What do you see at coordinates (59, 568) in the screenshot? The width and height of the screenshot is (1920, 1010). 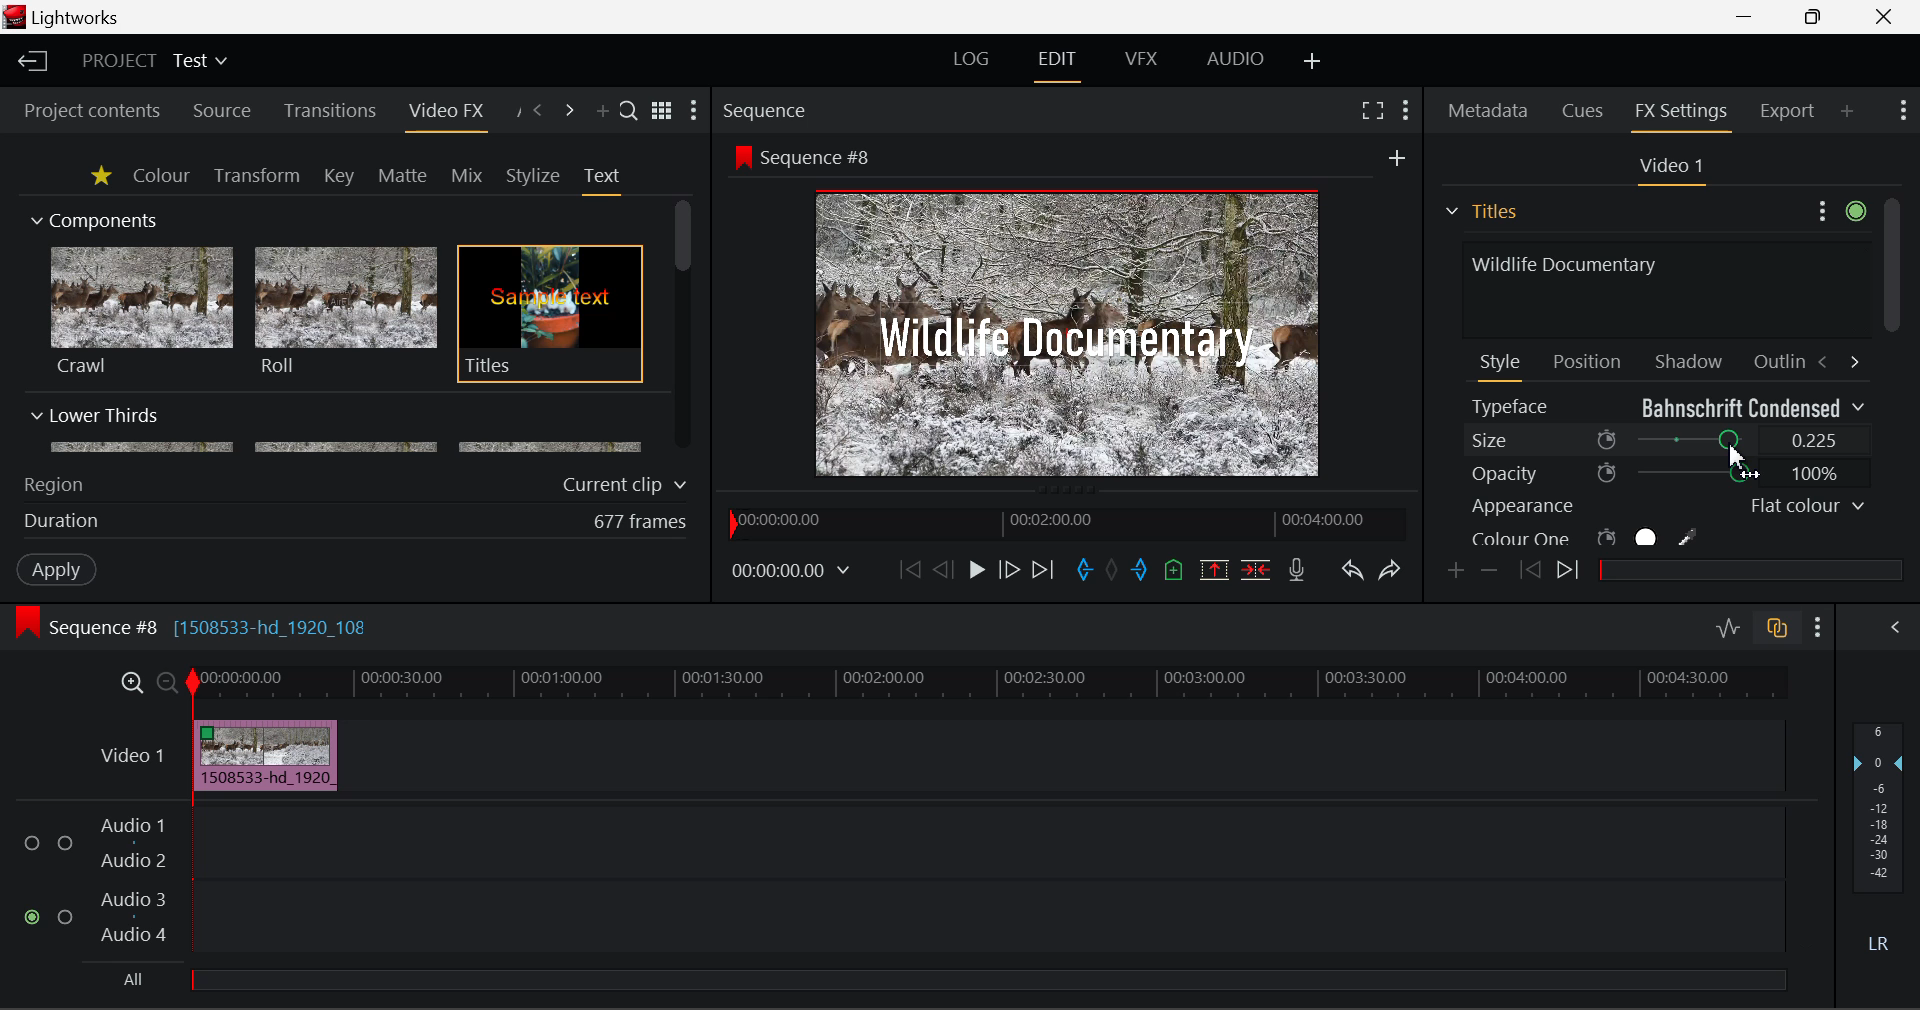 I see `Apply` at bounding box center [59, 568].